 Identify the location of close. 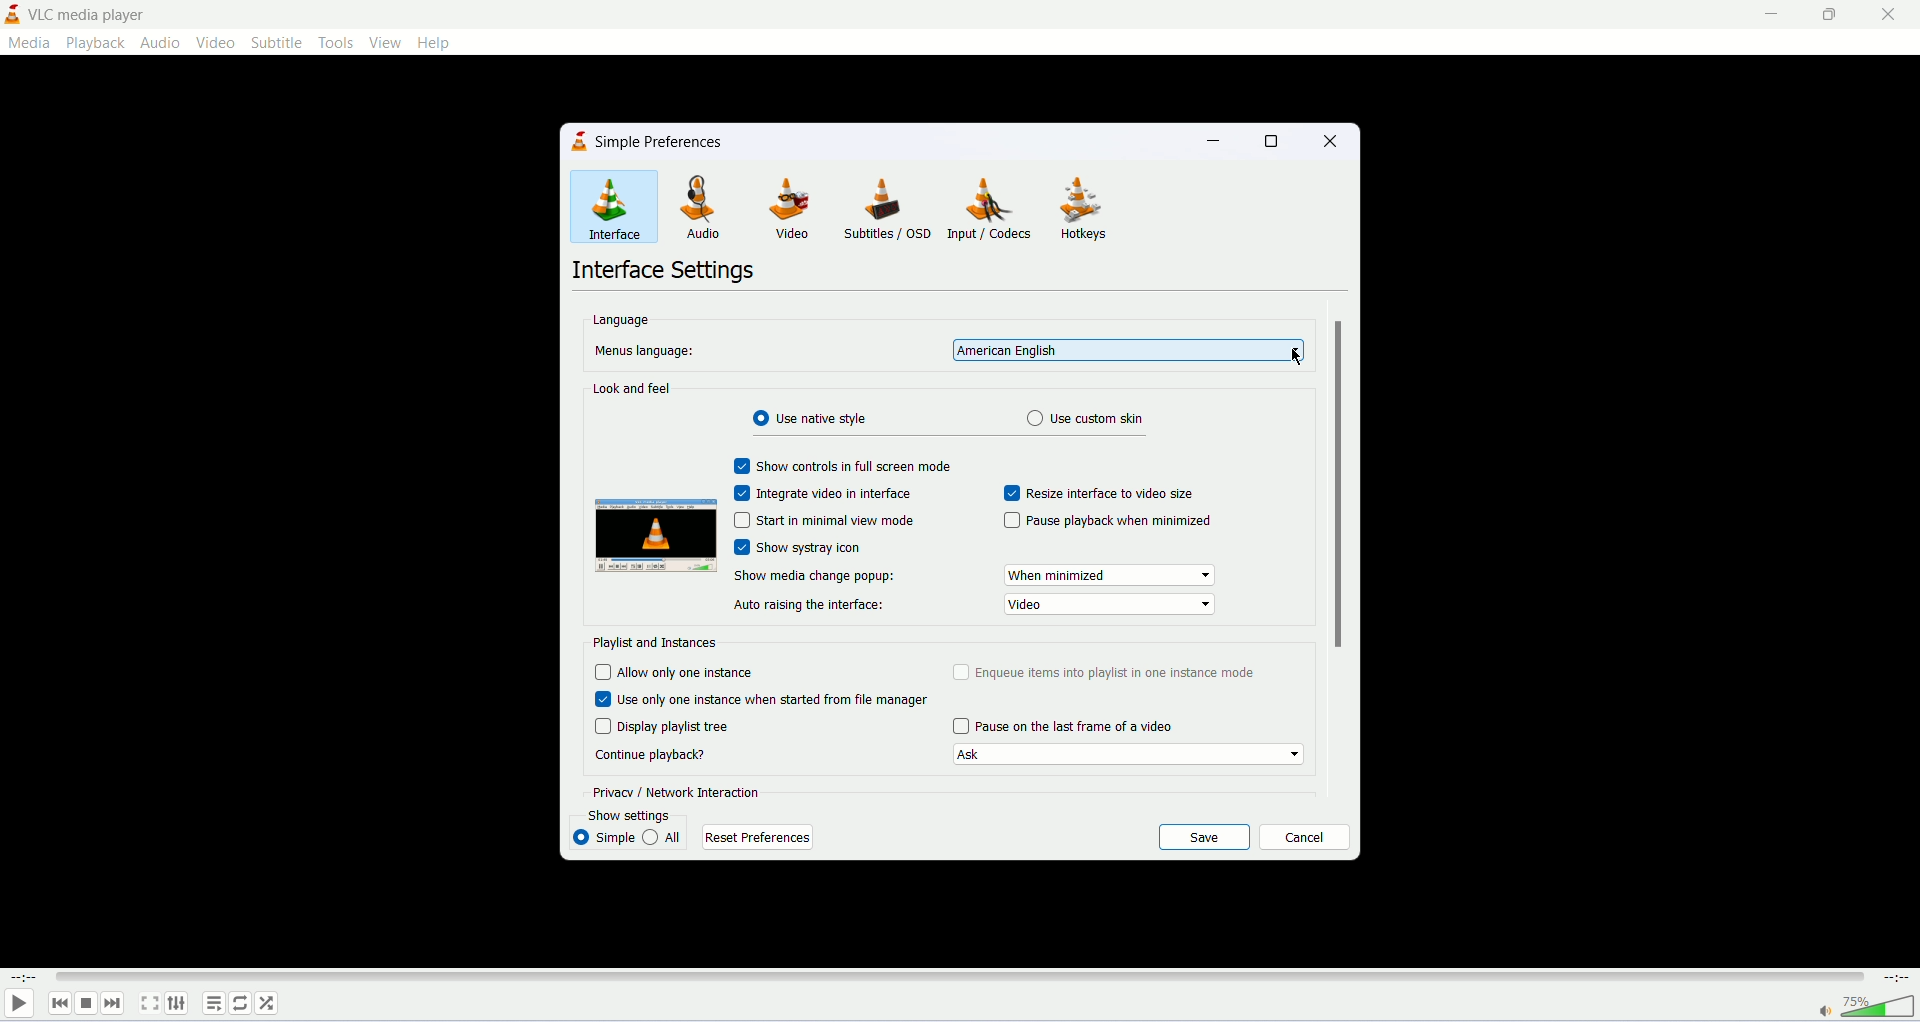
(1887, 18).